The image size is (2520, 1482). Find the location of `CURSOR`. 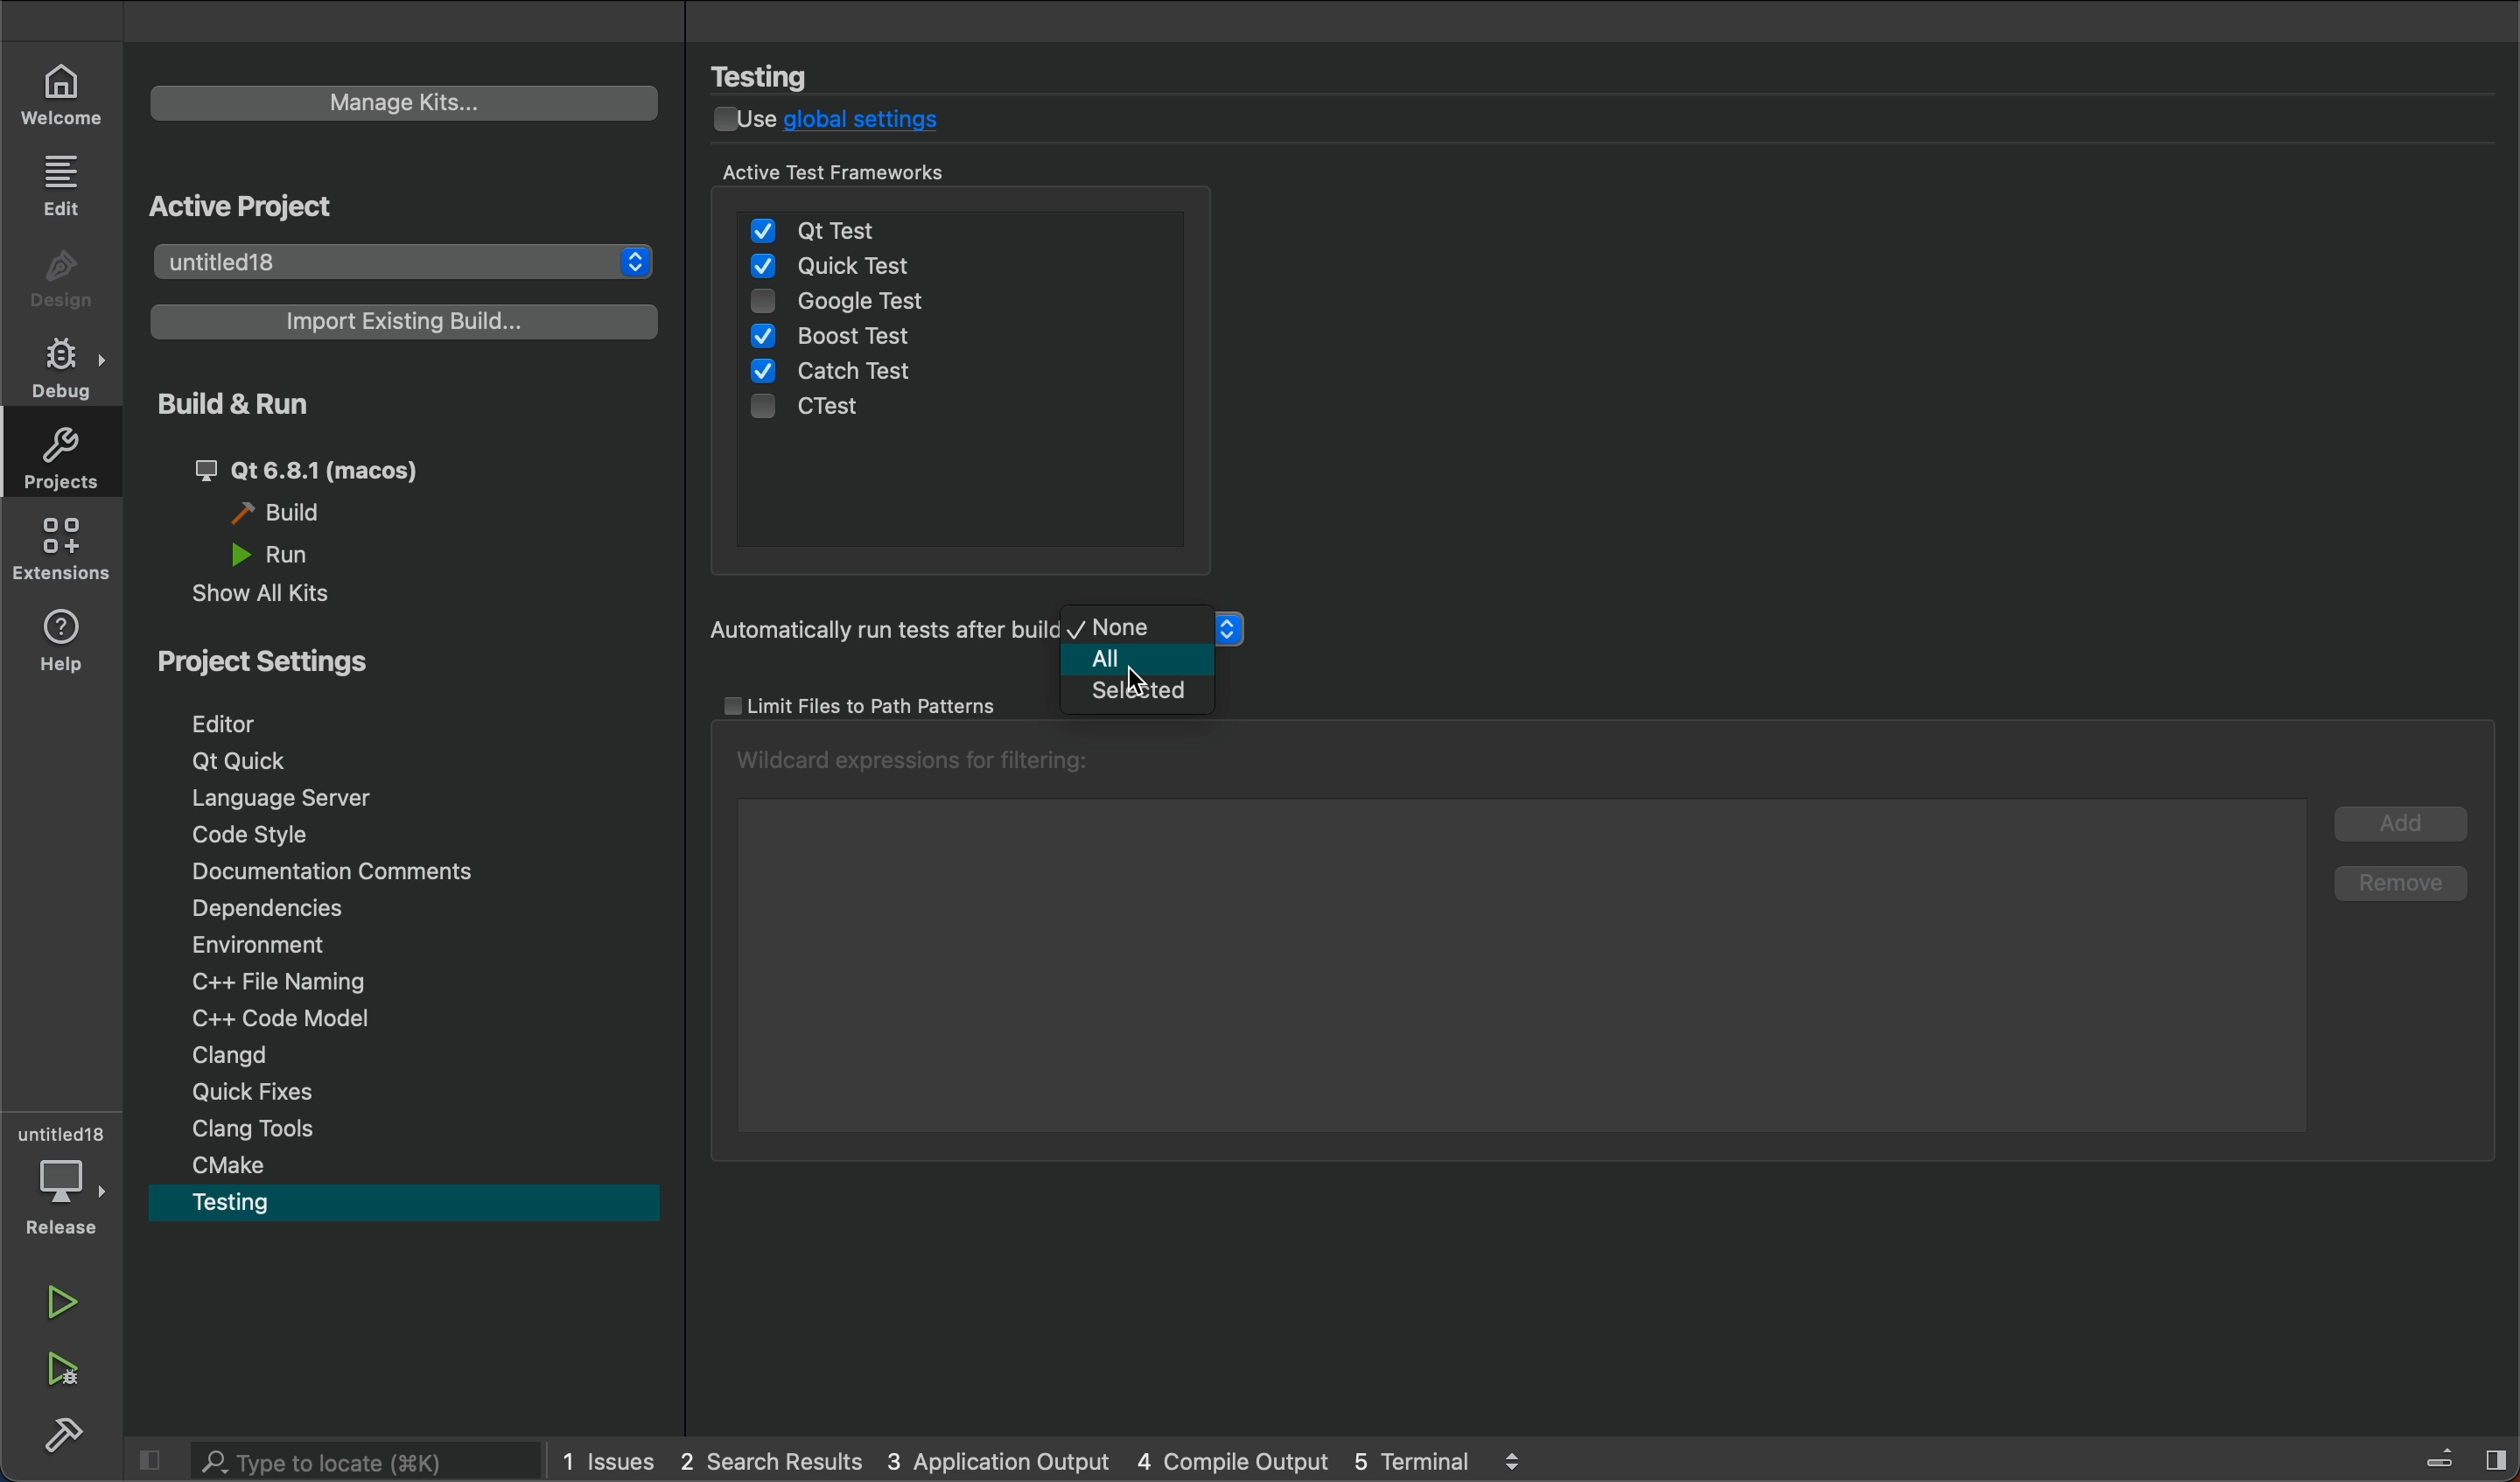

CURSOR is located at coordinates (1125, 664).